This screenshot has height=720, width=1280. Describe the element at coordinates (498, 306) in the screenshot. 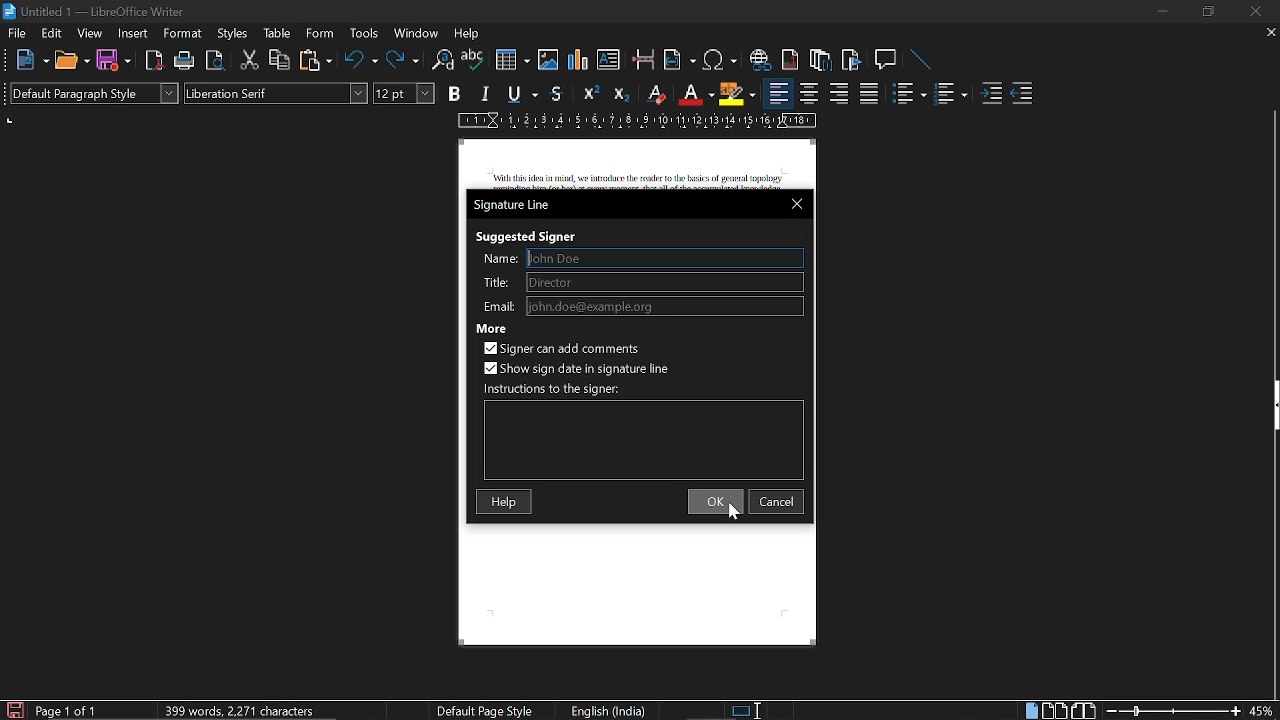

I see `email` at that location.